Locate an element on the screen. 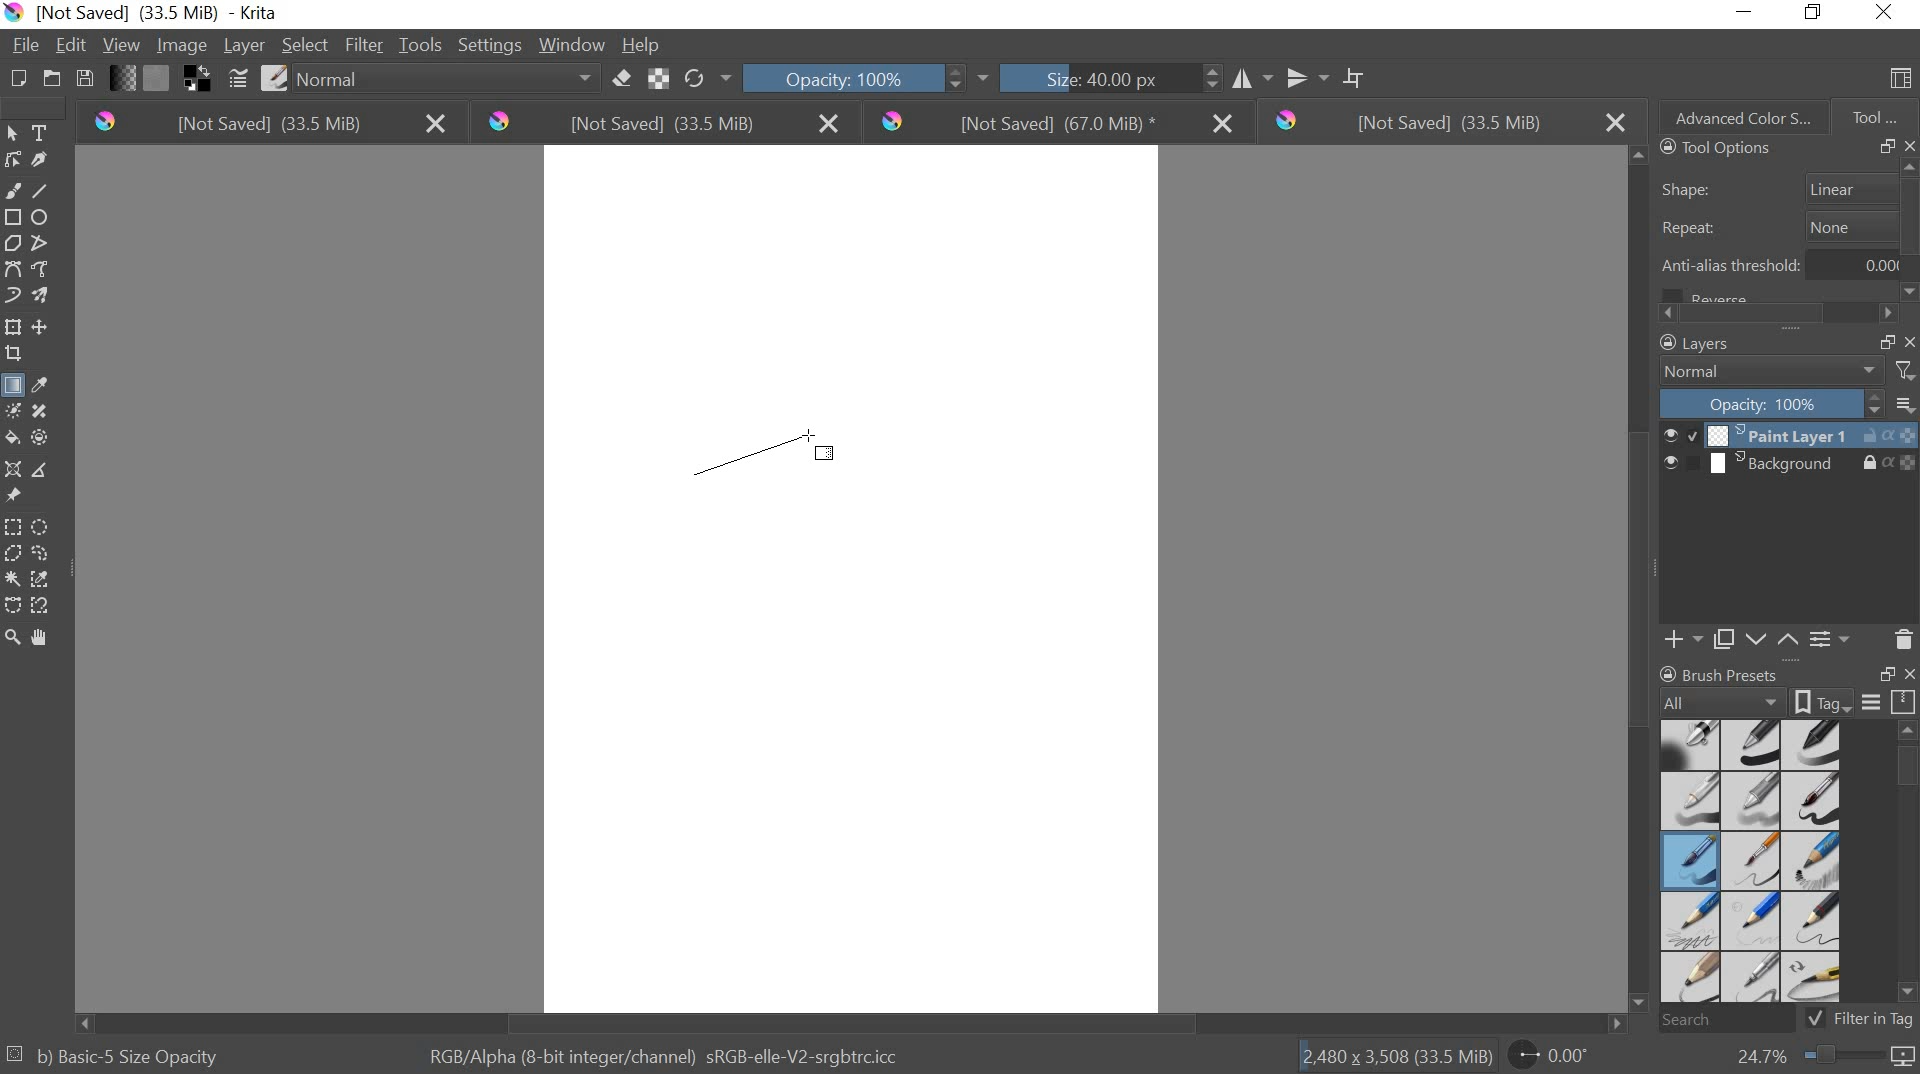 The height and width of the screenshot is (1074, 1920). SEARCH  is located at coordinates (1734, 1020).